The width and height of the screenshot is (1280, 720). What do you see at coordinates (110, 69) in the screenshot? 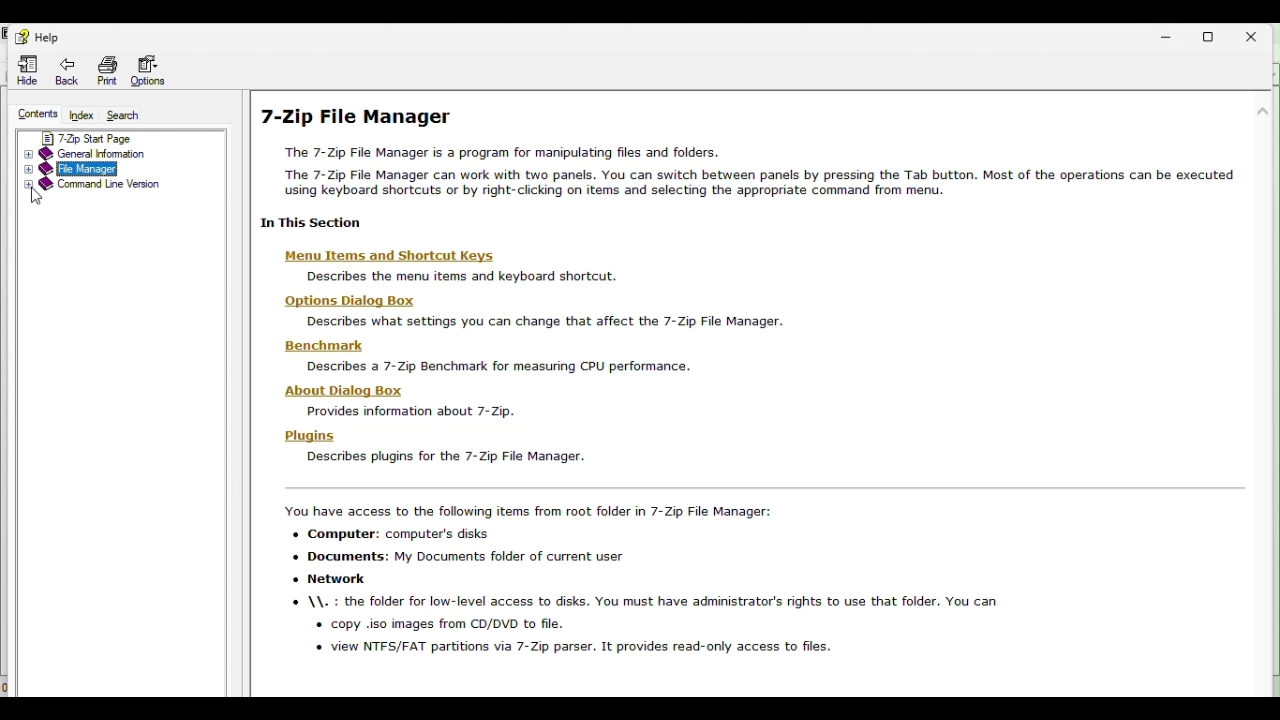
I see `Print ` at bounding box center [110, 69].